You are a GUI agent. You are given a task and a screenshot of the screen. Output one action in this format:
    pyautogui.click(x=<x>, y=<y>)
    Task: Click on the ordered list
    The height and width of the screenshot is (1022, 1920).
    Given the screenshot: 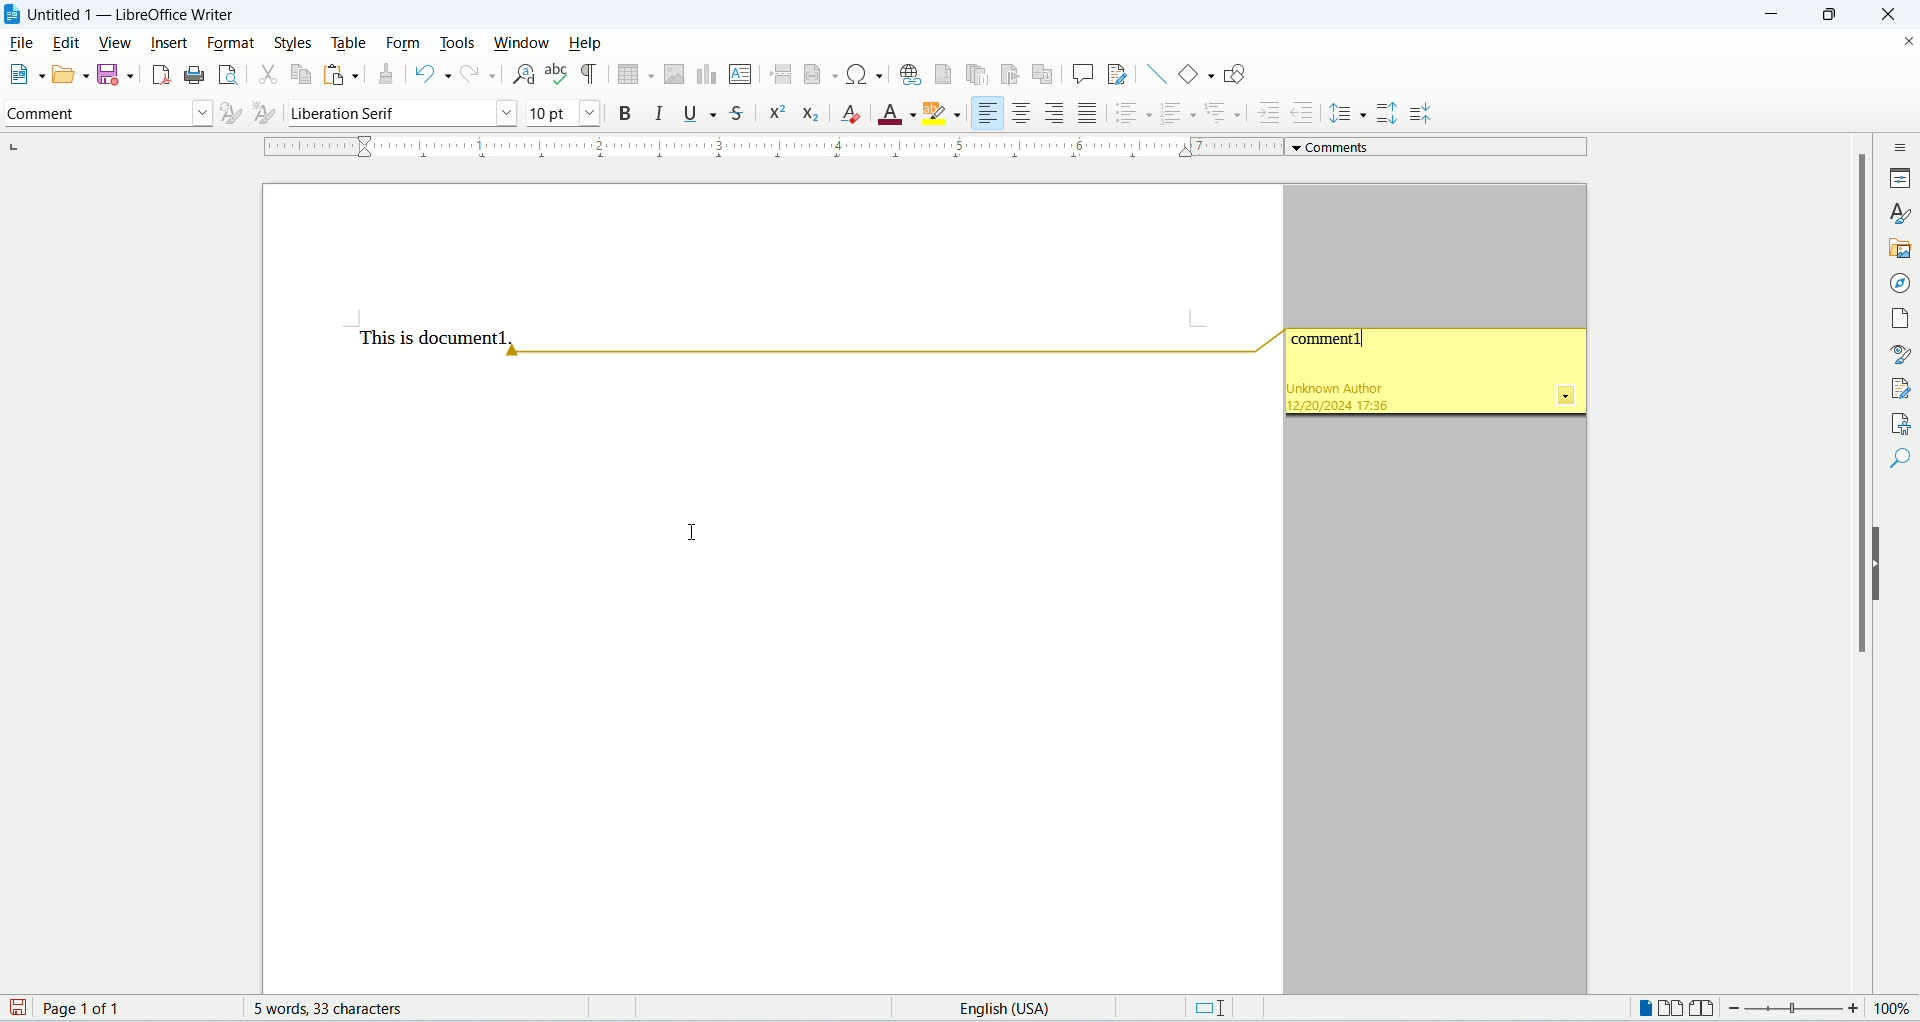 What is the action you would take?
    pyautogui.click(x=1179, y=115)
    